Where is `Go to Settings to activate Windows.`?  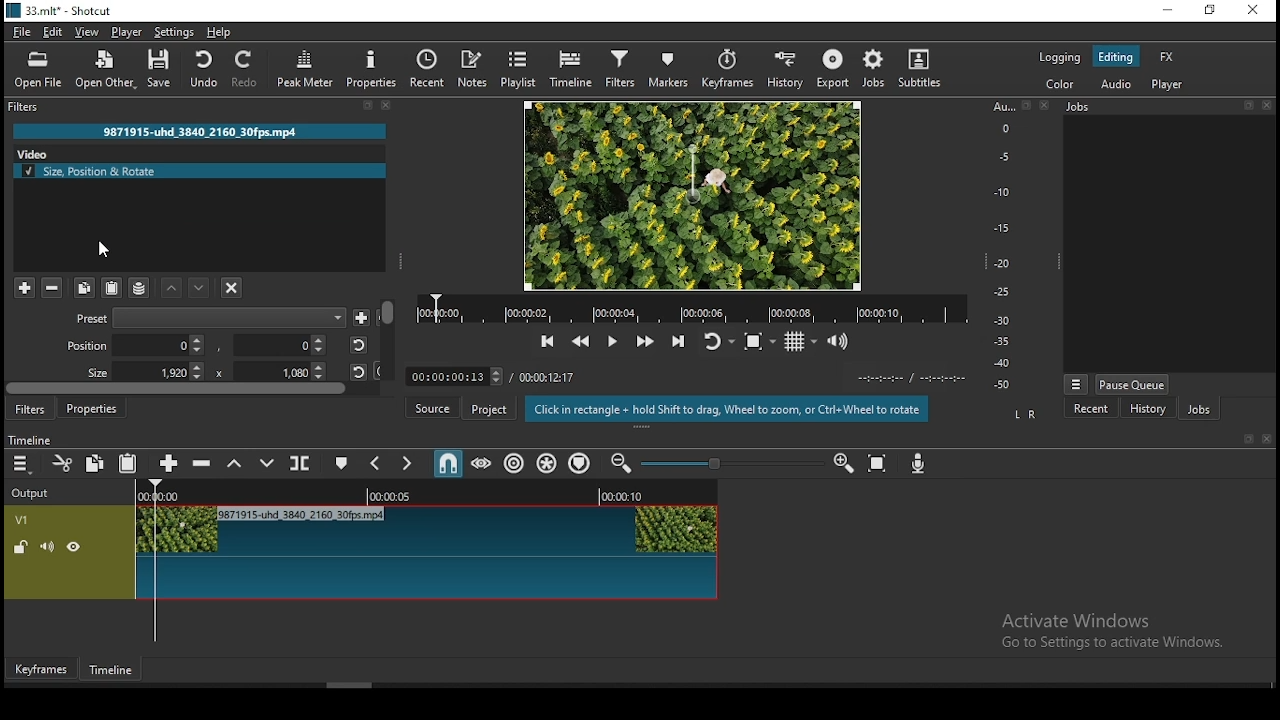 Go to Settings to activate Windows. is located at coordinates (1112, 641).